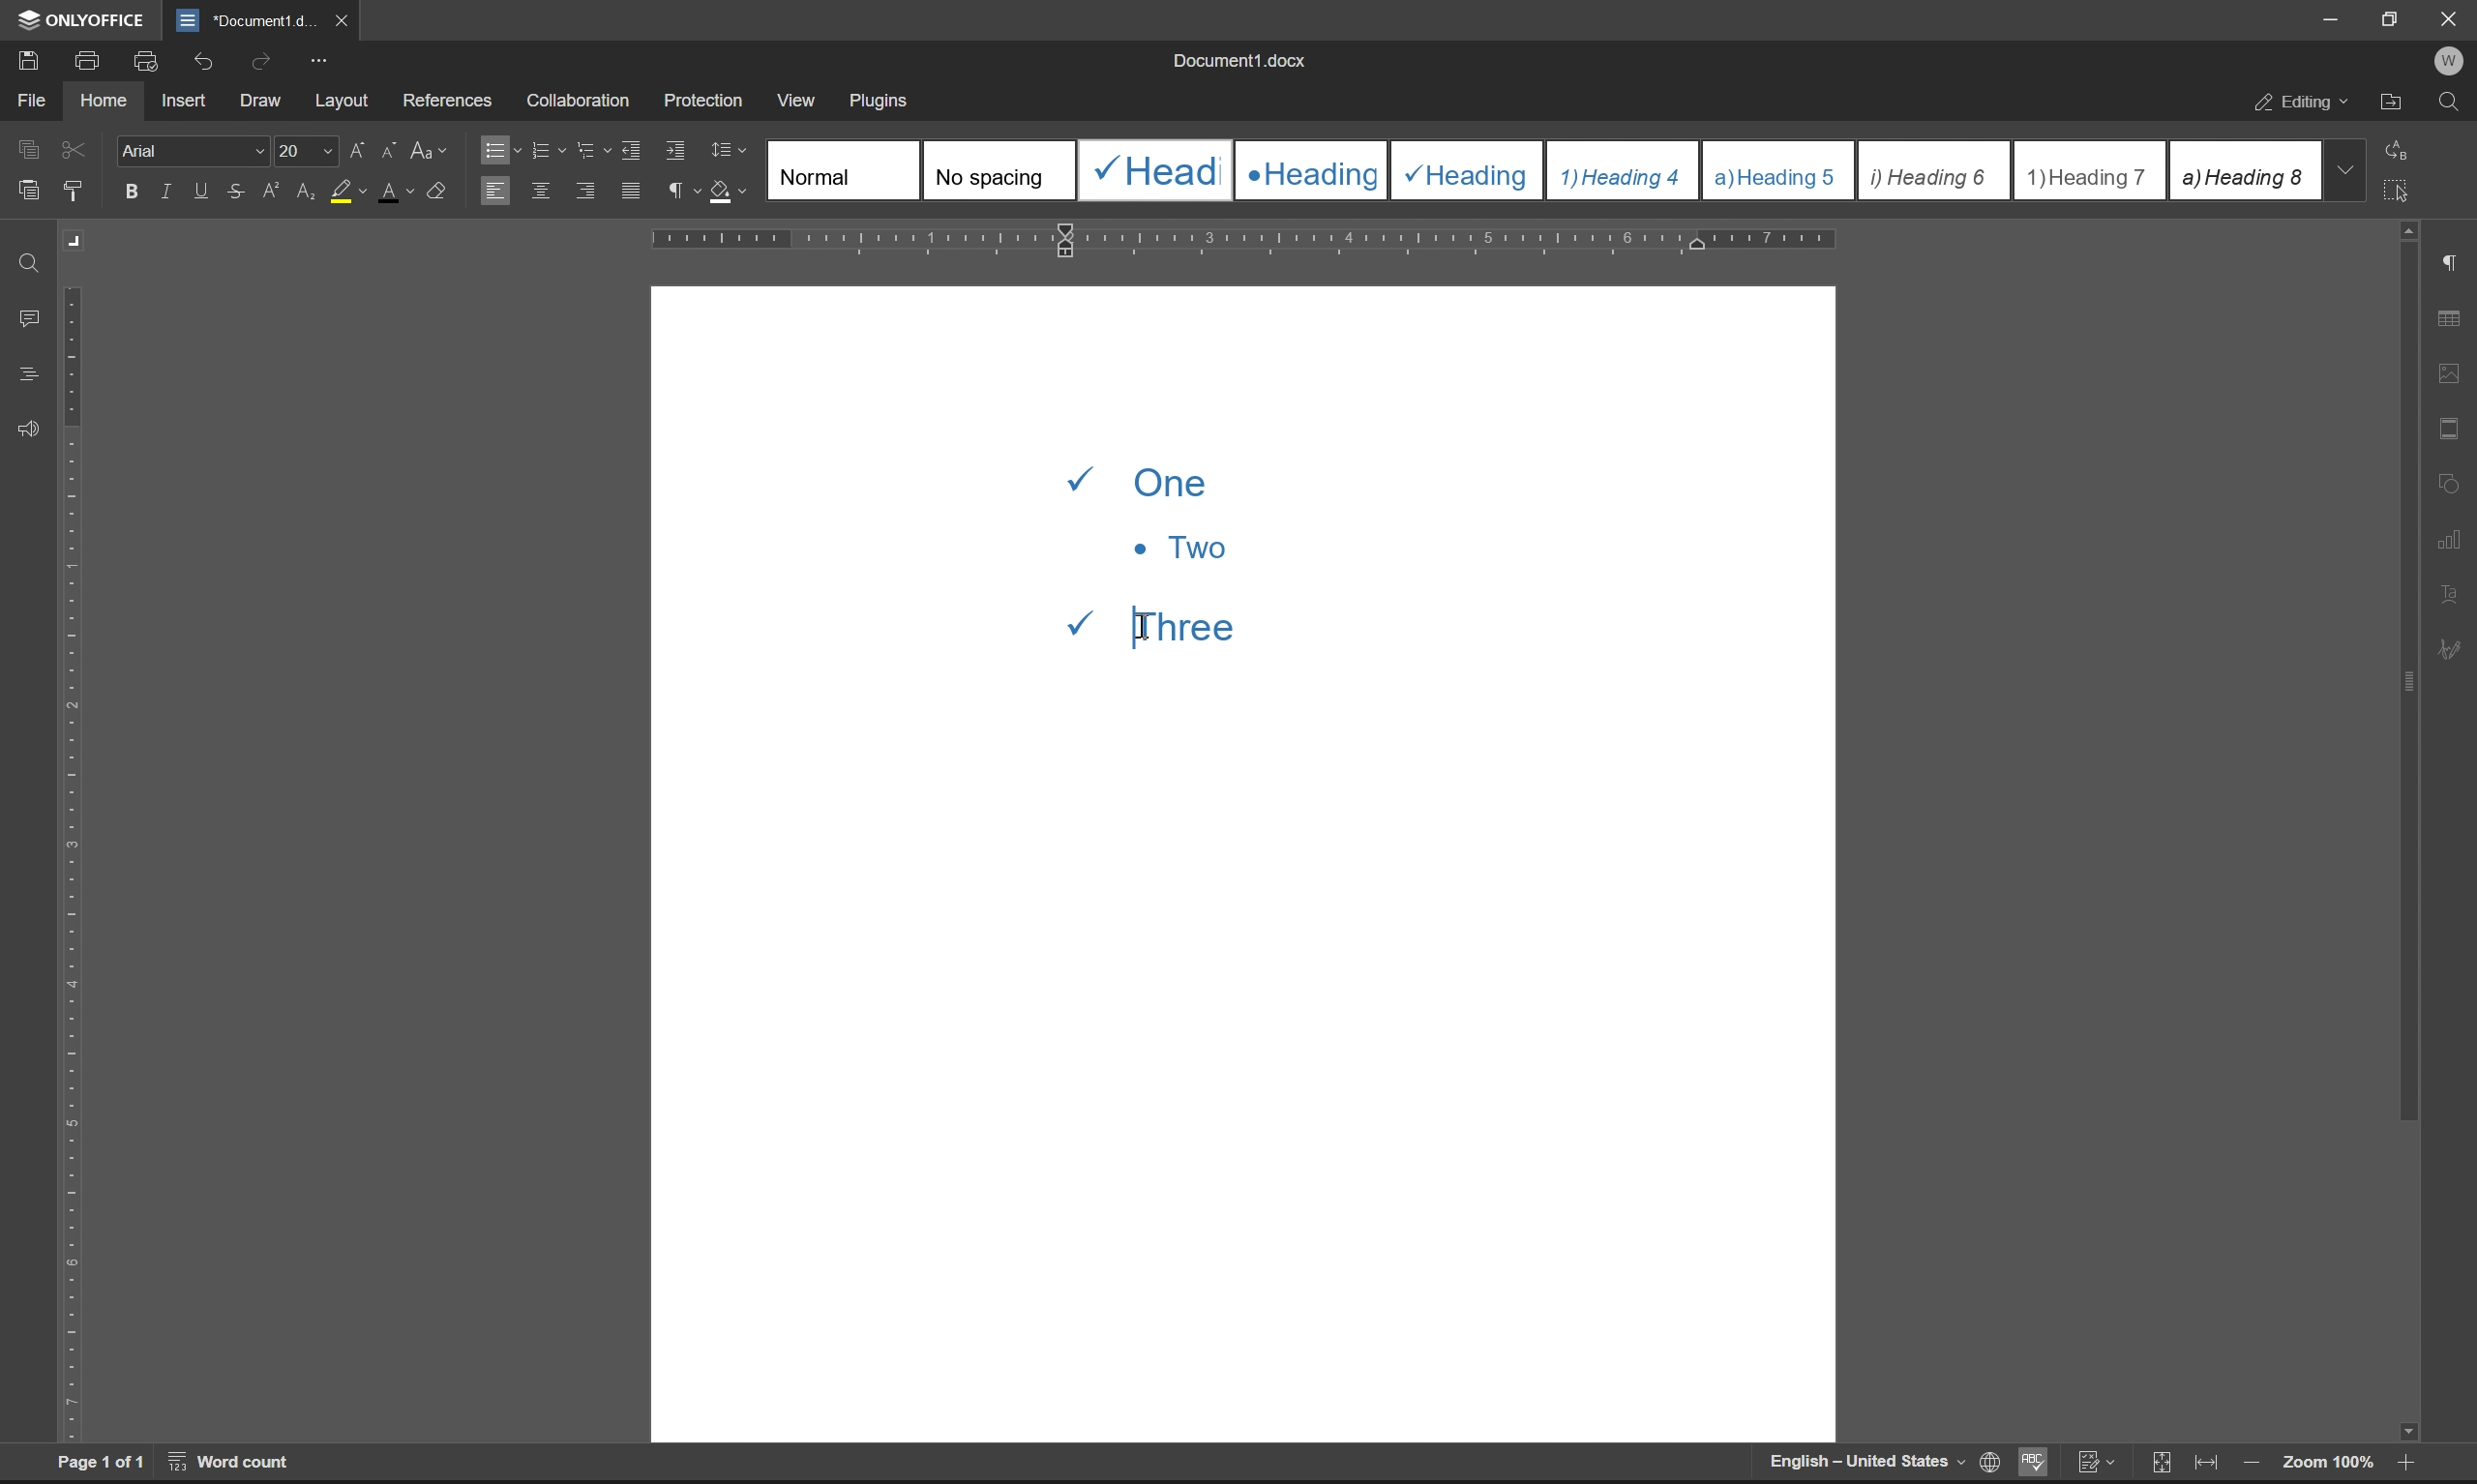  What do you see at coordinates (265, 60) in the screenshot?
I see `redo` at bounding box center [265, 60].